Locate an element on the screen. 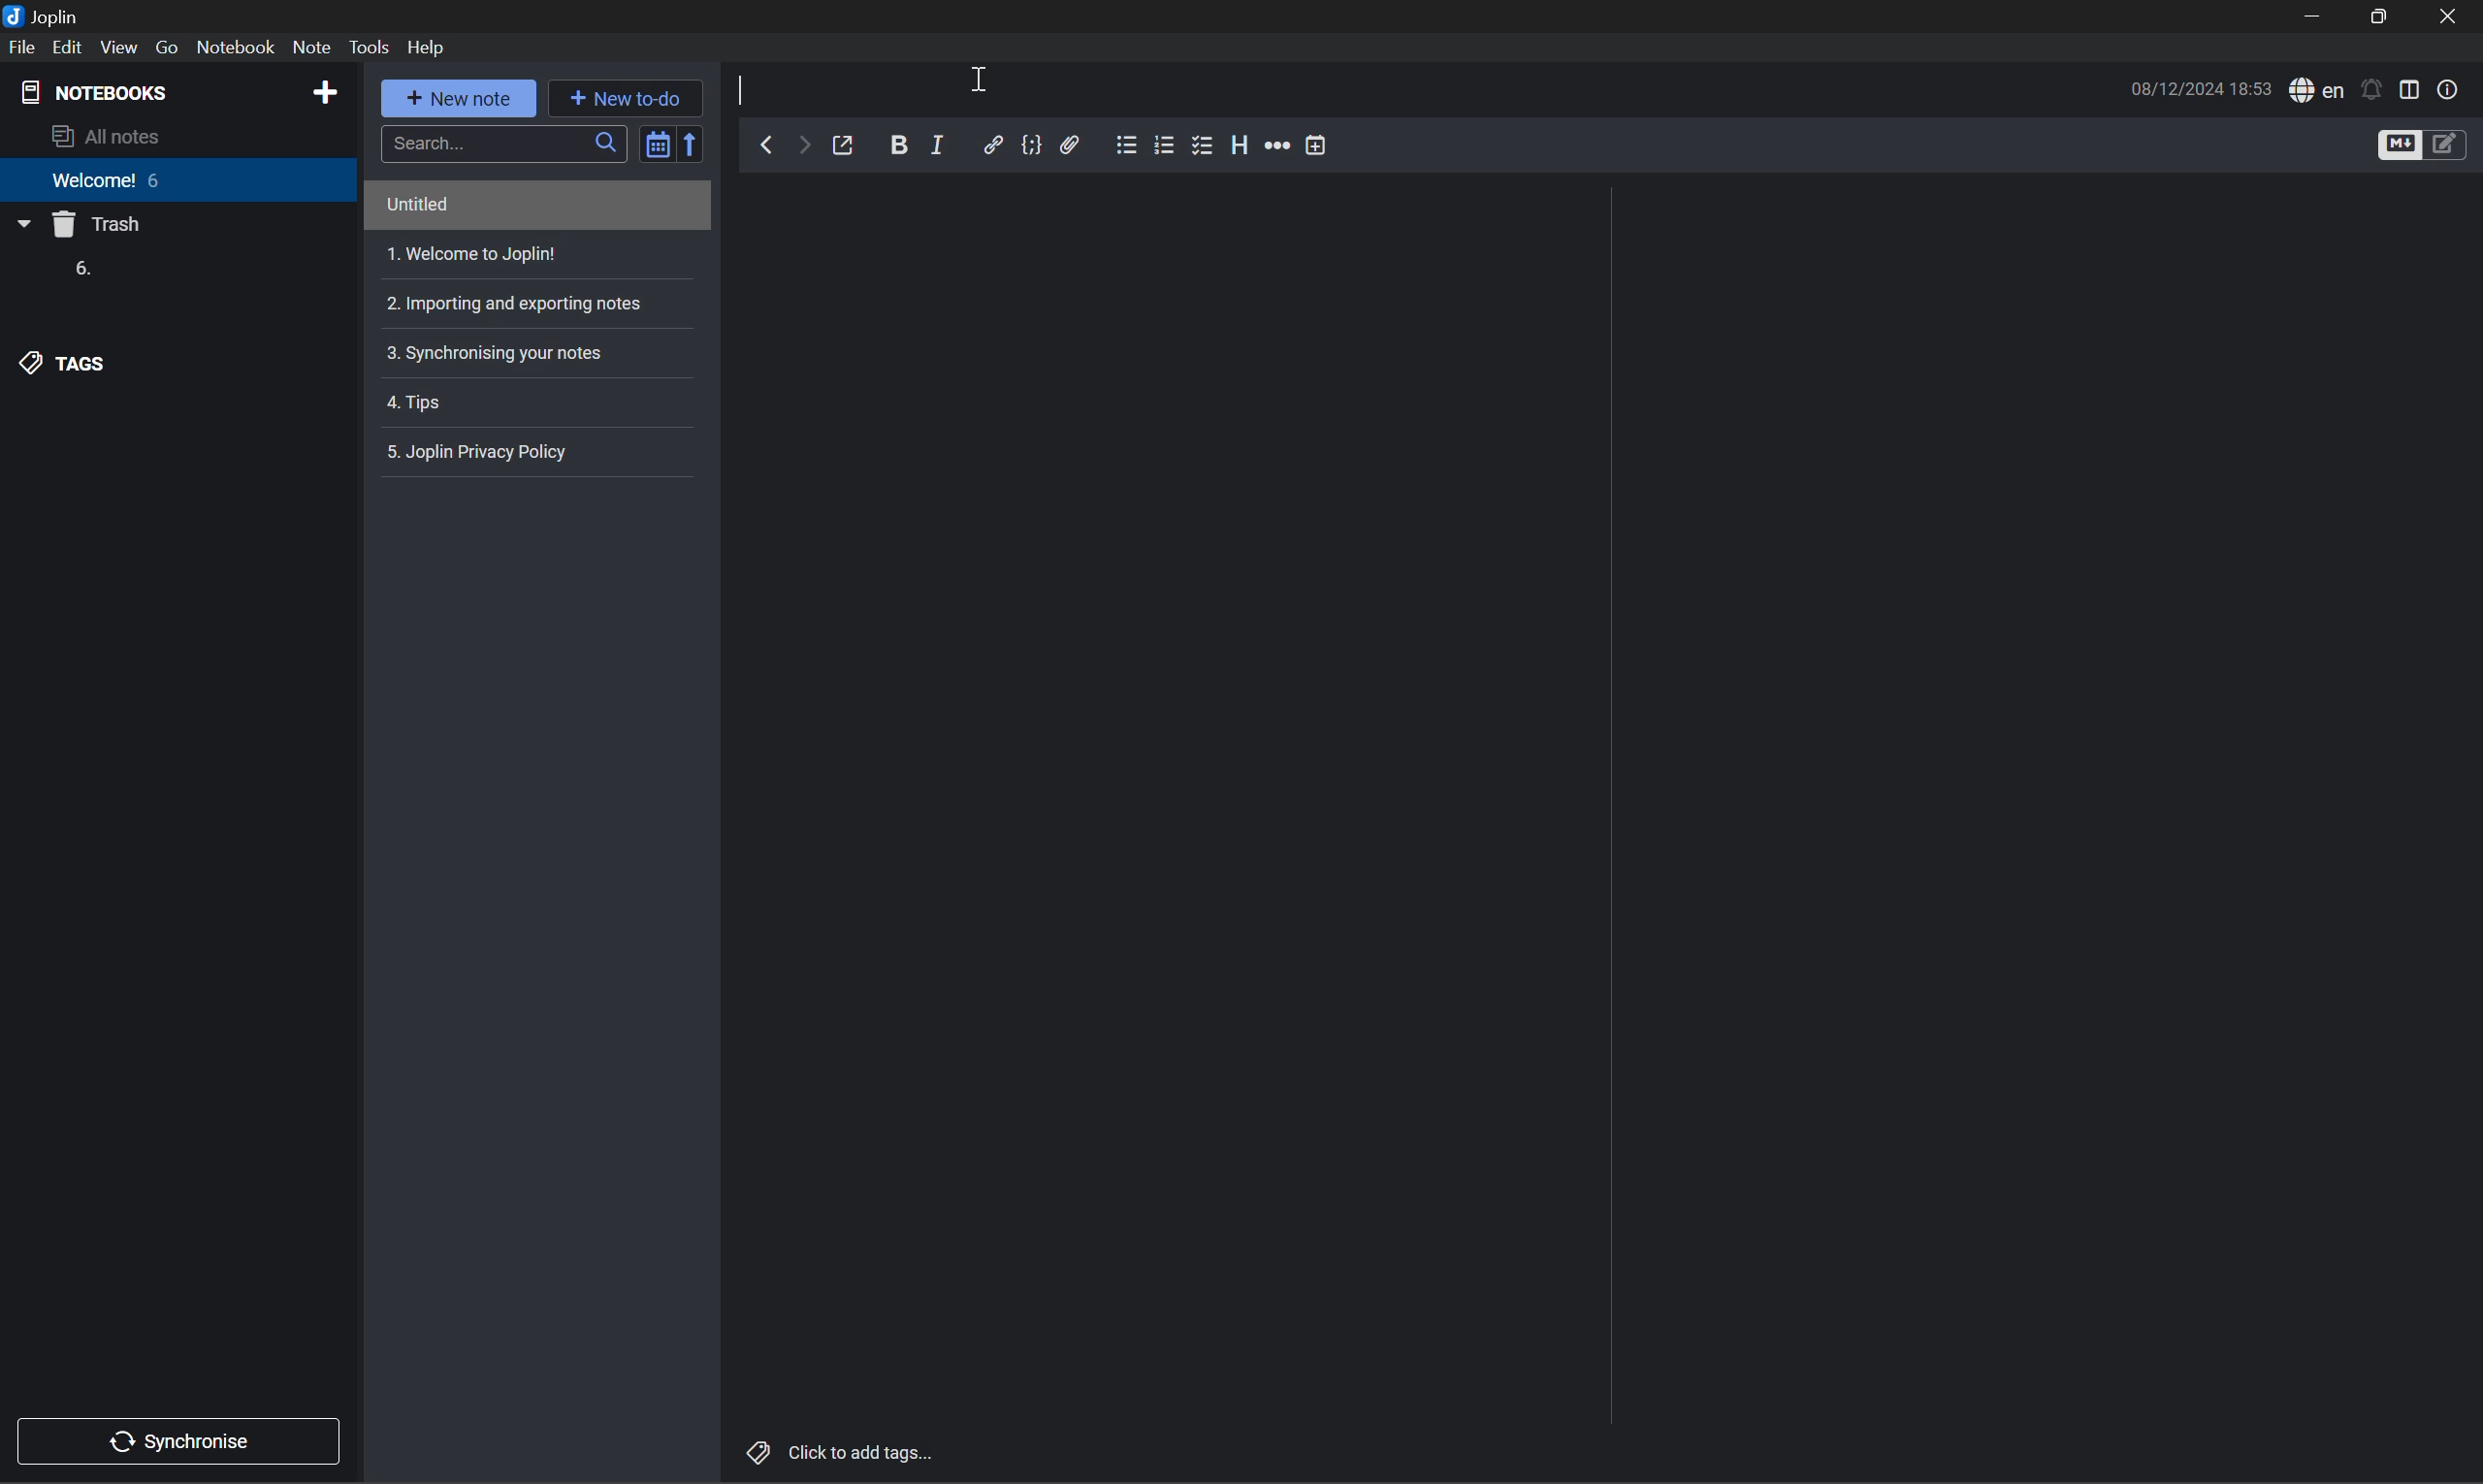 This screenshot has height=1484, width=2483. Set alarm is located at coordinates (2370, 88).